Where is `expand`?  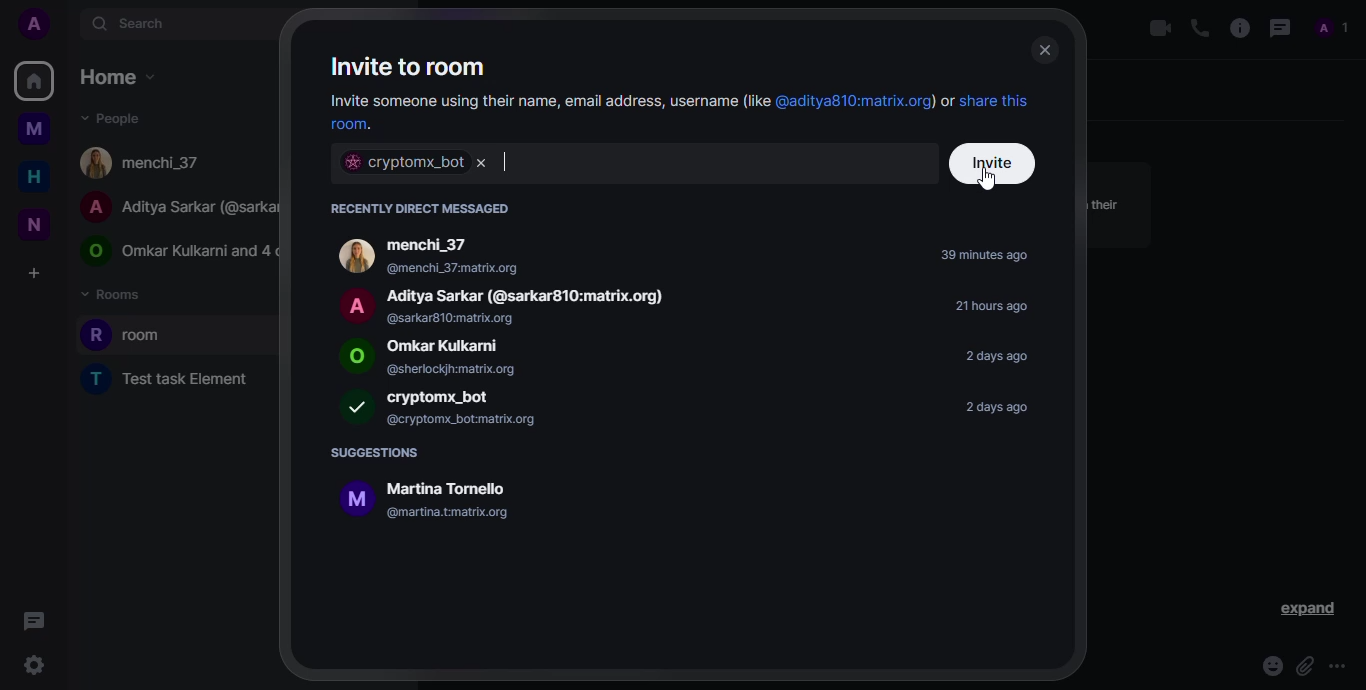
expand is located at coordinates (1312, 614).